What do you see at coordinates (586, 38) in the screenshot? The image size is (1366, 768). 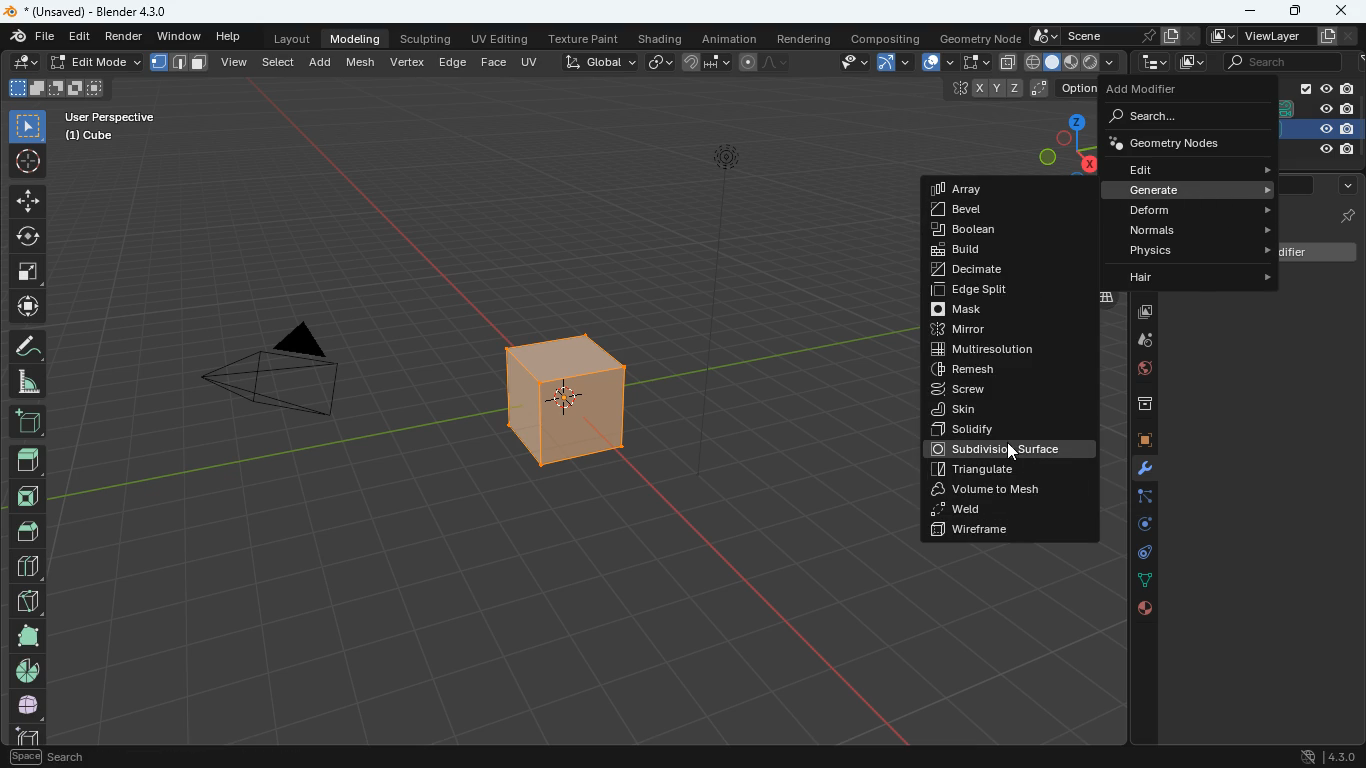 I see `texture paint` at bounding box center [586, 38].